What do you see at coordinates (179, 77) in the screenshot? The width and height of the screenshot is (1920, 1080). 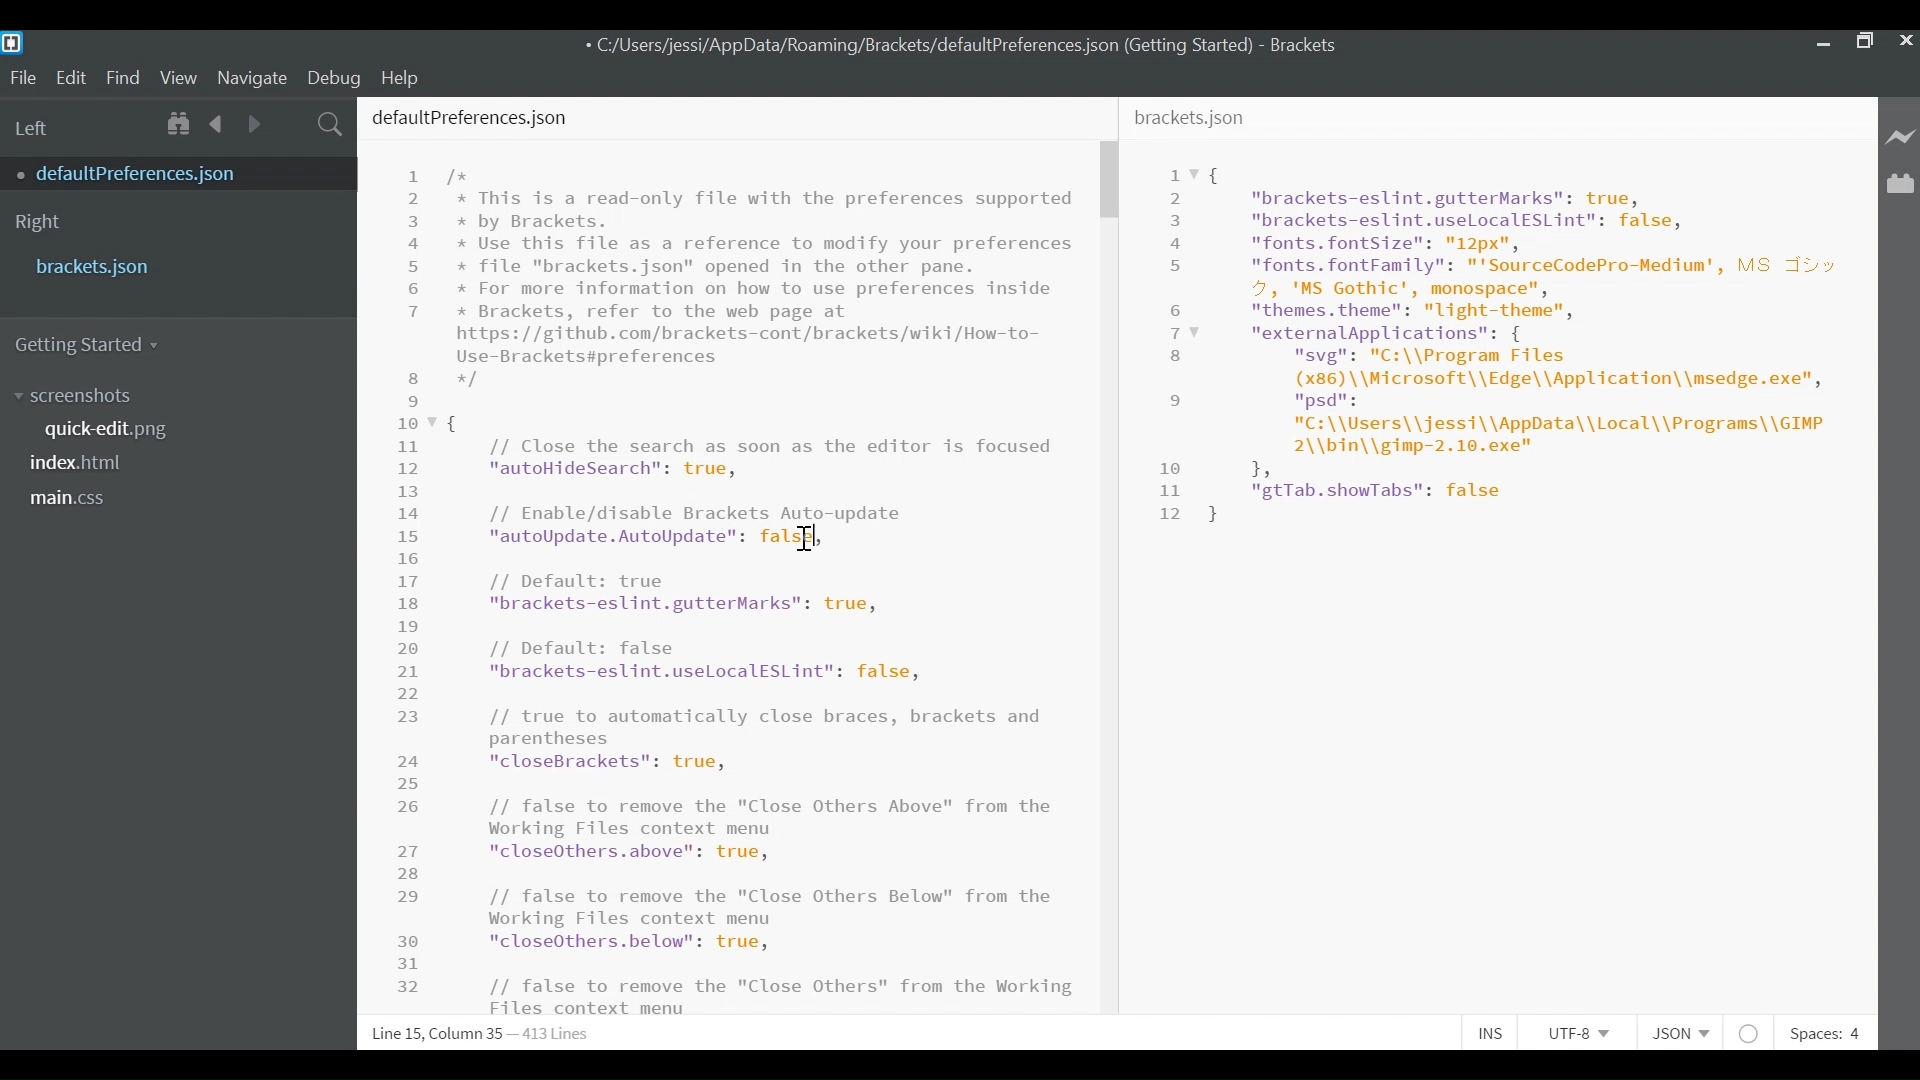 I see `View` at bounding box center [179, 77].